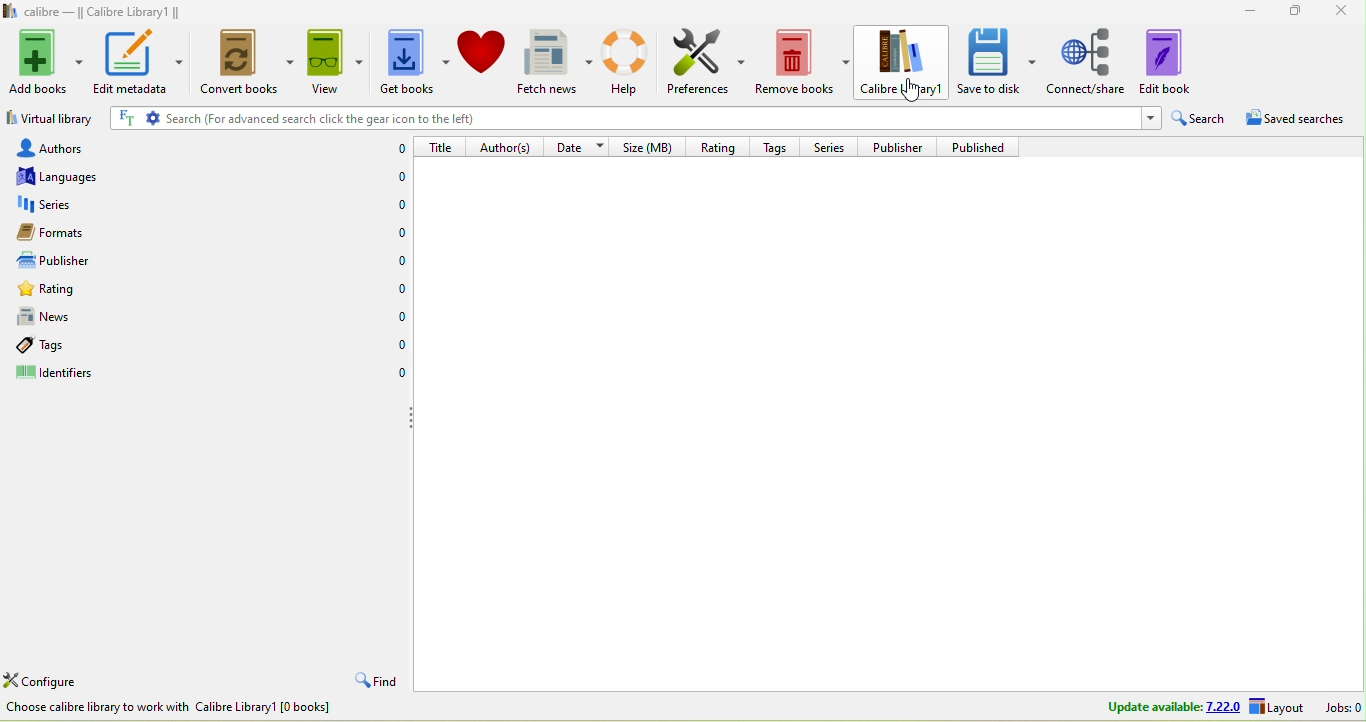 The height and width of the screenshot is (722, 1366). Describe the element at coordinates (804, 63) in the screenshot. I see `remove books` at that location.